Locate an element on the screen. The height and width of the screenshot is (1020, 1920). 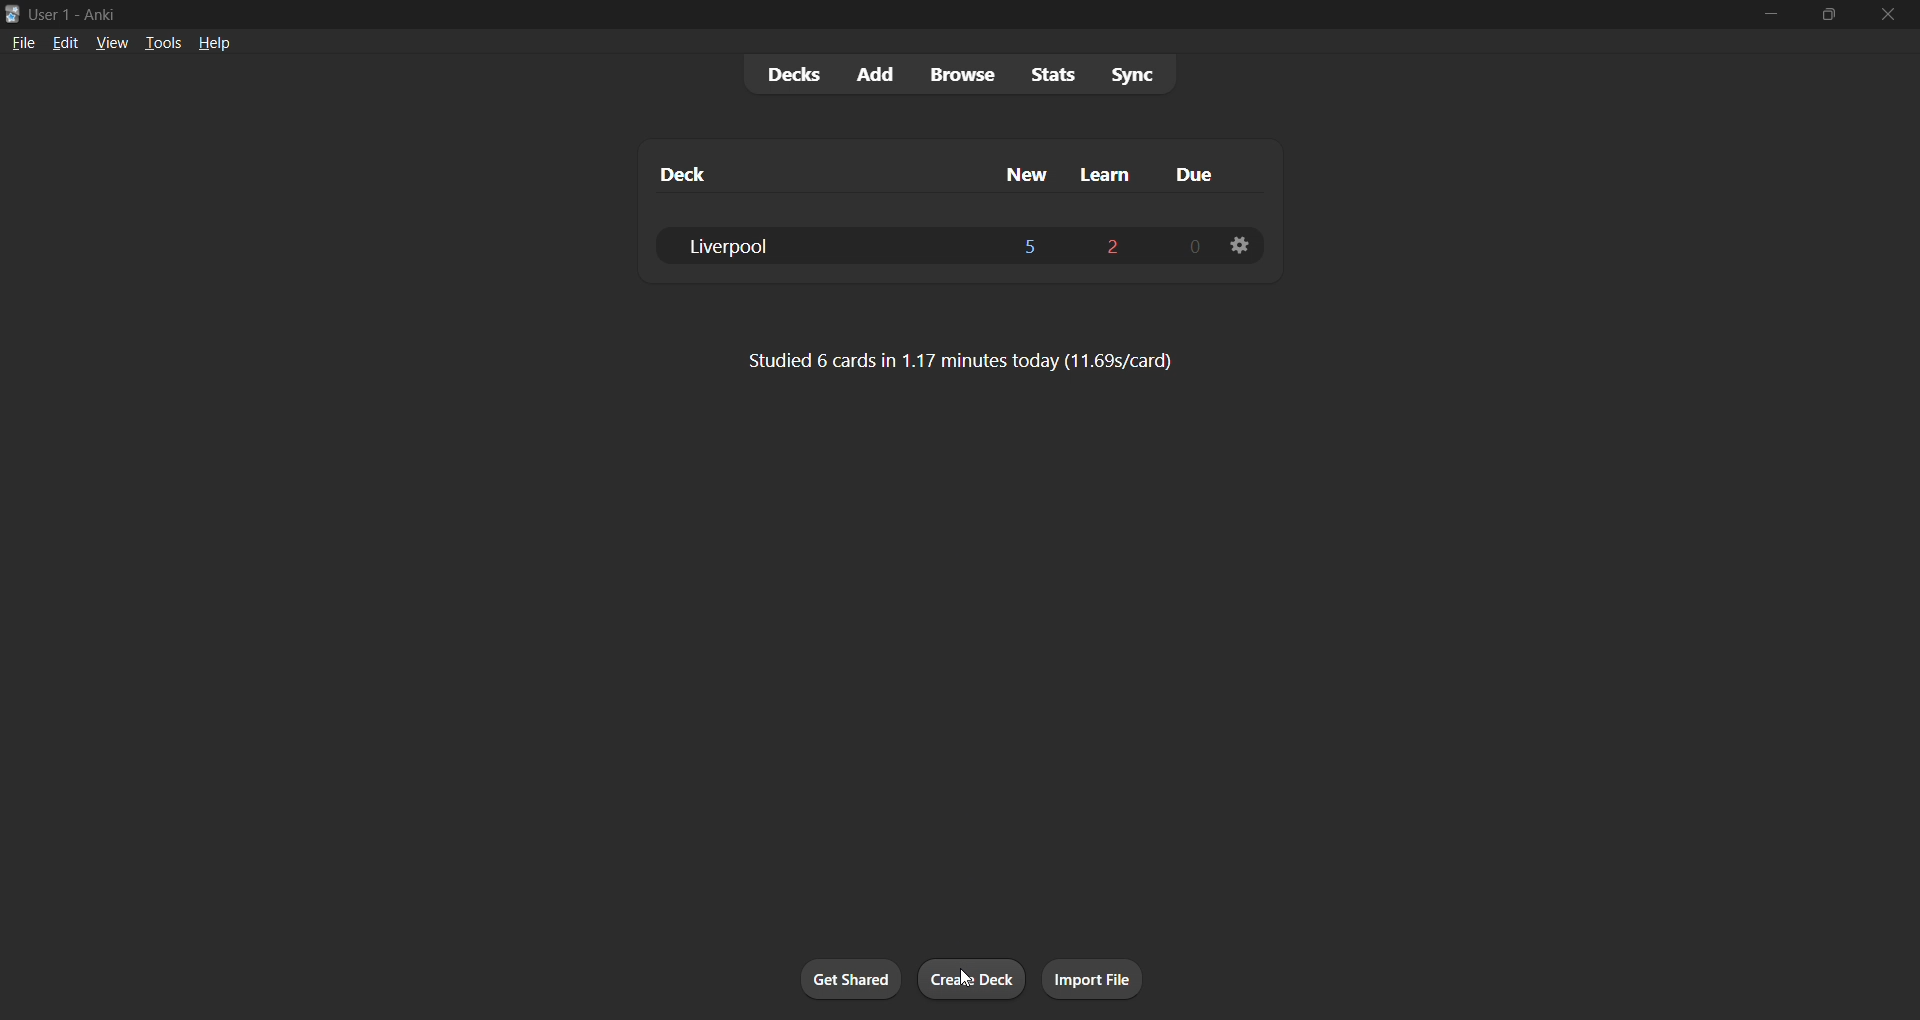
create deck is located at coordinates (971, 978).